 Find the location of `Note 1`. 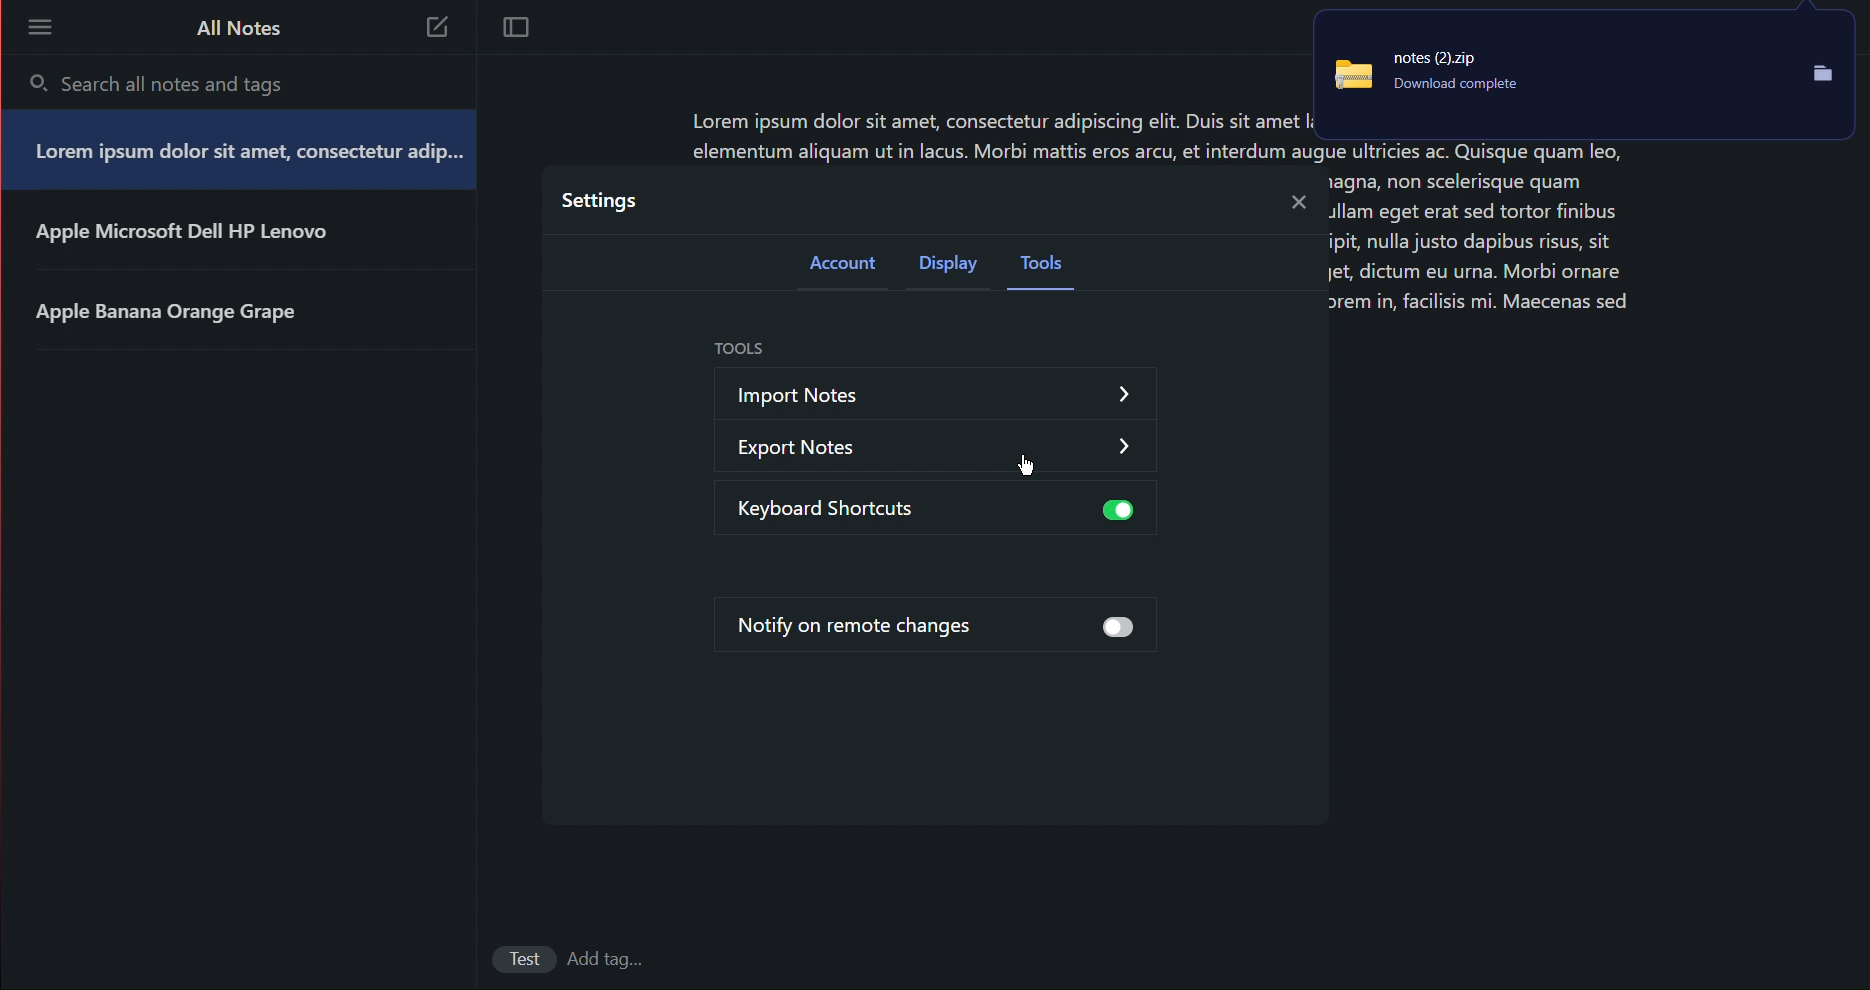

Note 1 is located at coordinates (239, 150).